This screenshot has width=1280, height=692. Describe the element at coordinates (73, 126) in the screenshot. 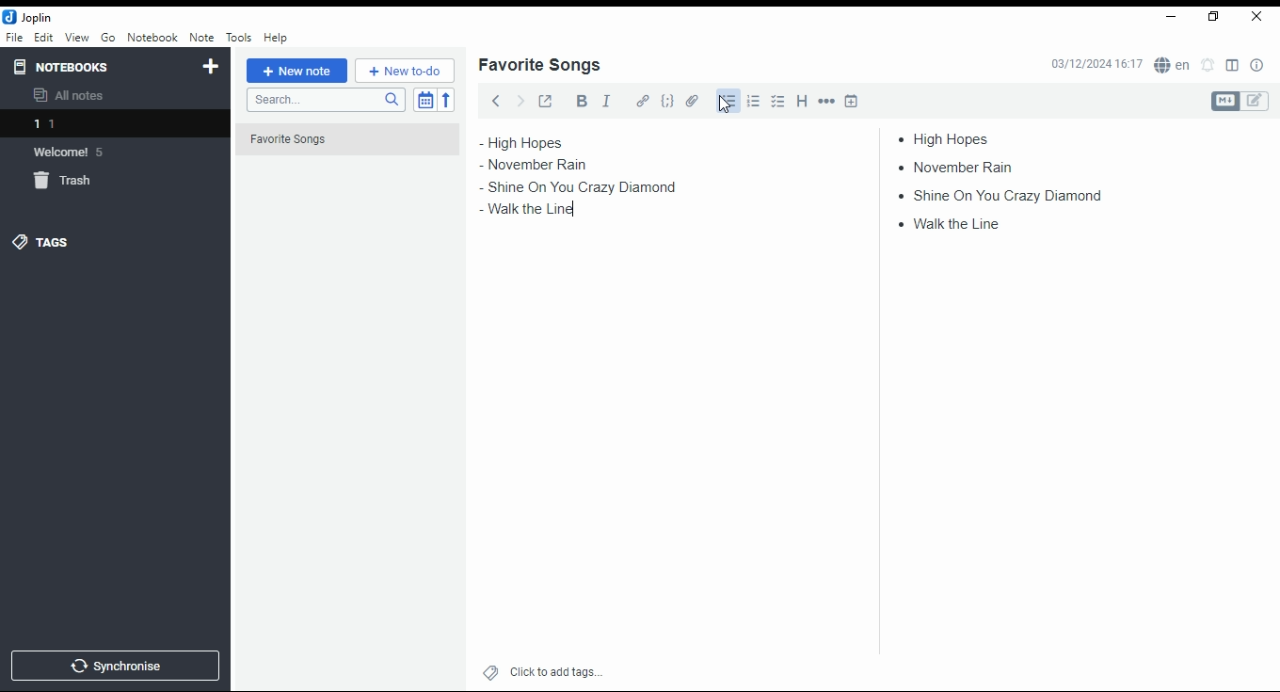

I see `notebook 1` at that location.